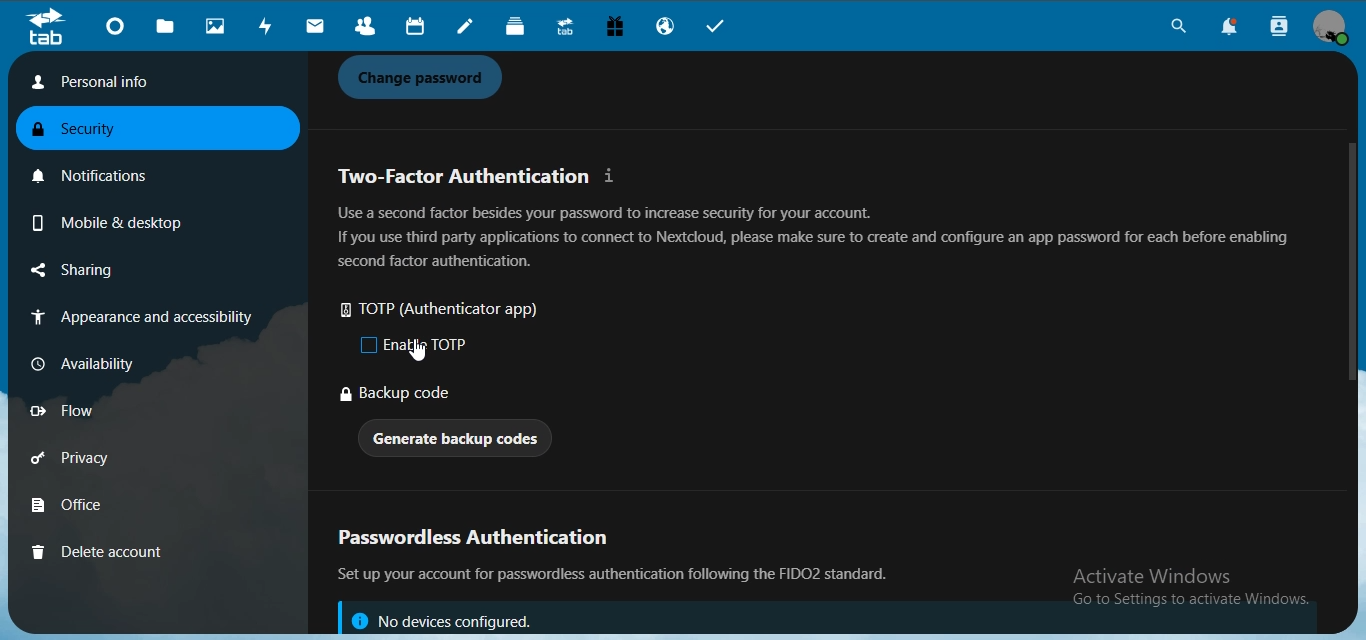  Describe the element at coordinates (468, 28) in the screenshot. I see `notes` at that location.